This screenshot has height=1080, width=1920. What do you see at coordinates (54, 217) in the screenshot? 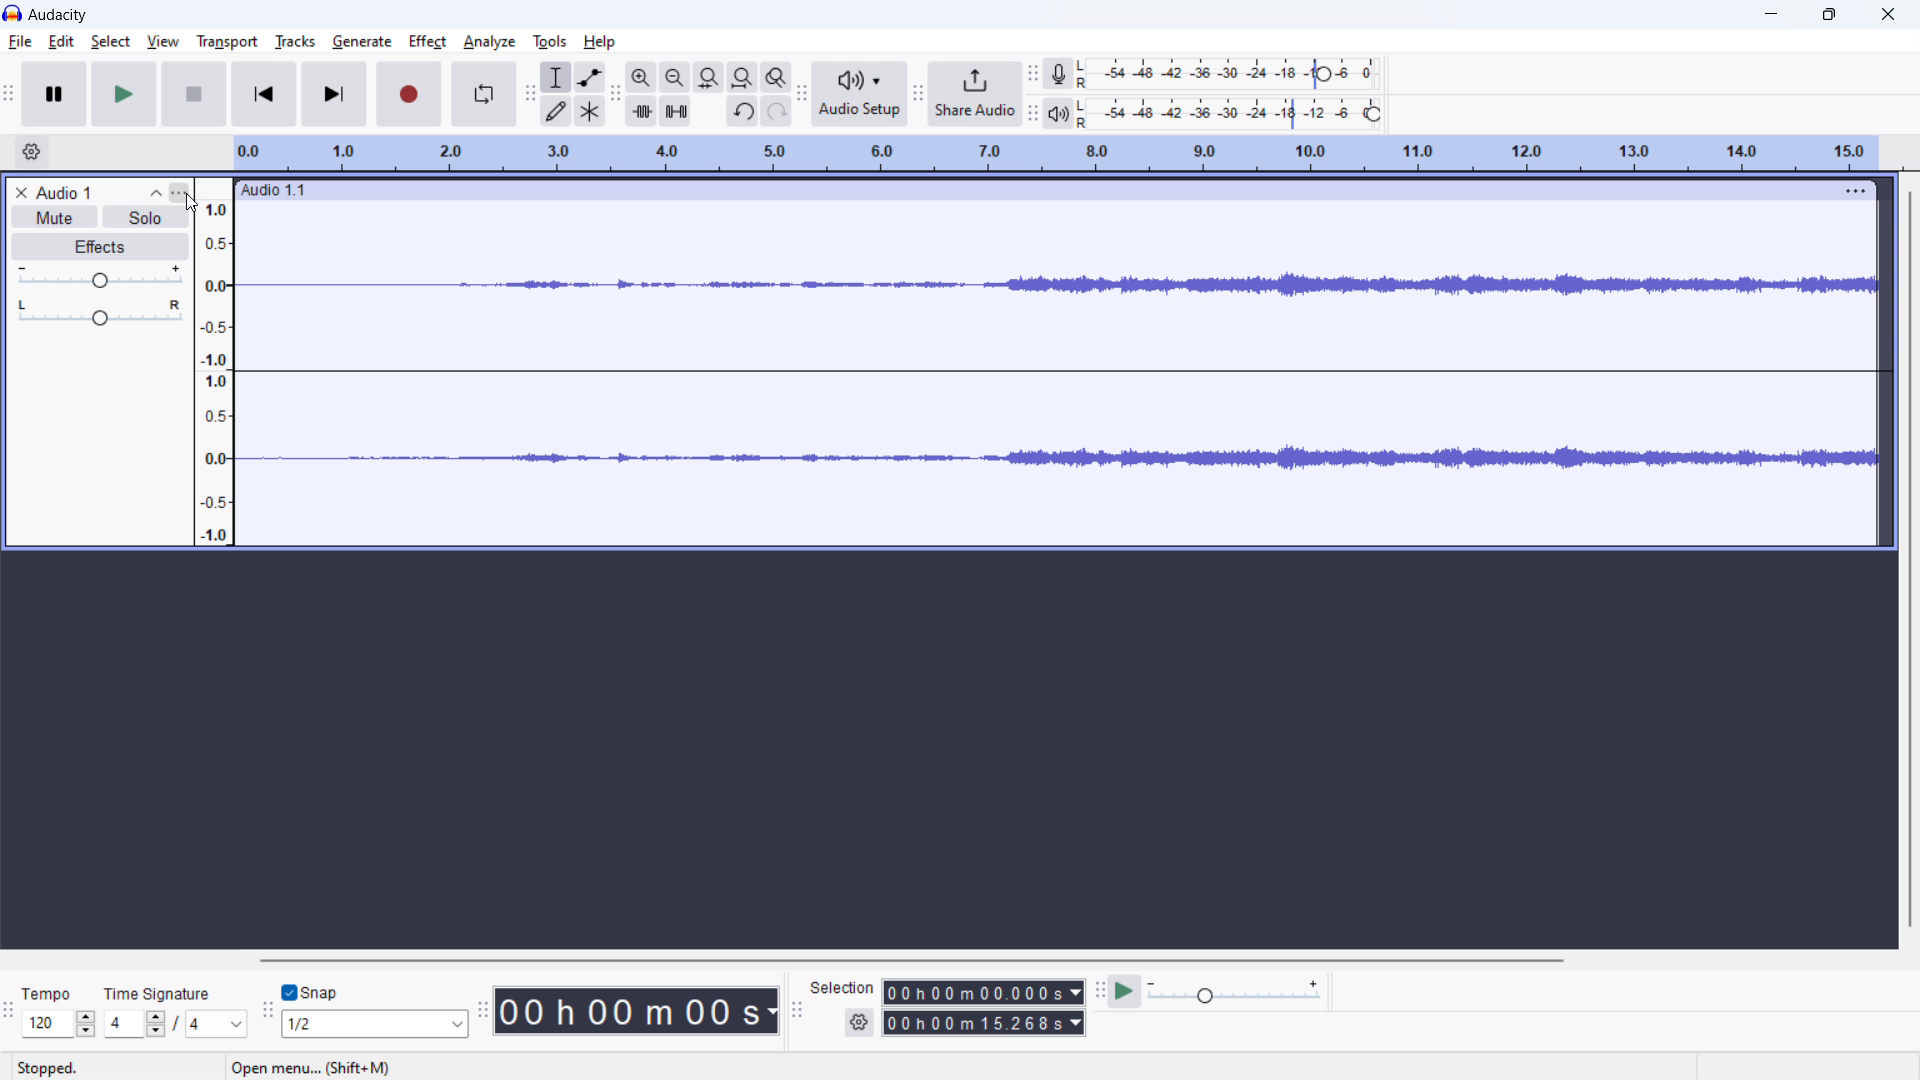
I see `mute` at bounding box center [54, 217].